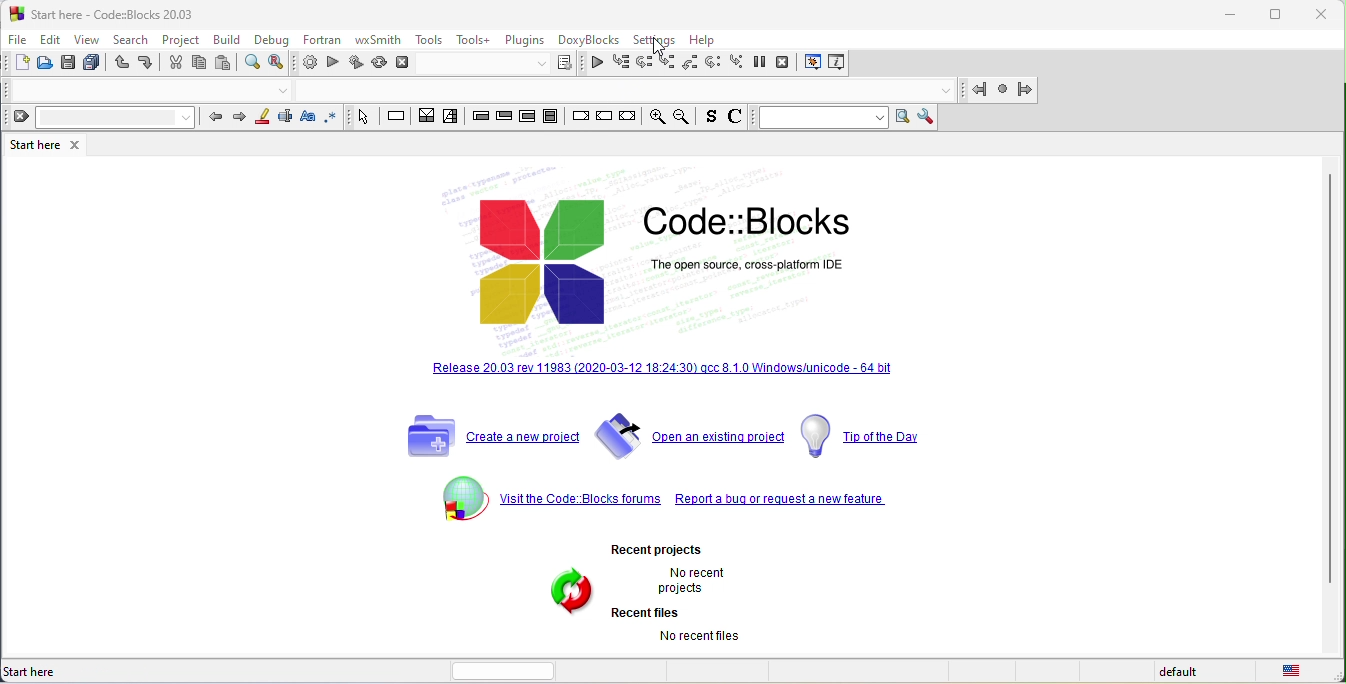 This screenshot has width=1346, height=684. Describe the element at coordinates (94, 41) in the screenshot. I see `view` at that location.